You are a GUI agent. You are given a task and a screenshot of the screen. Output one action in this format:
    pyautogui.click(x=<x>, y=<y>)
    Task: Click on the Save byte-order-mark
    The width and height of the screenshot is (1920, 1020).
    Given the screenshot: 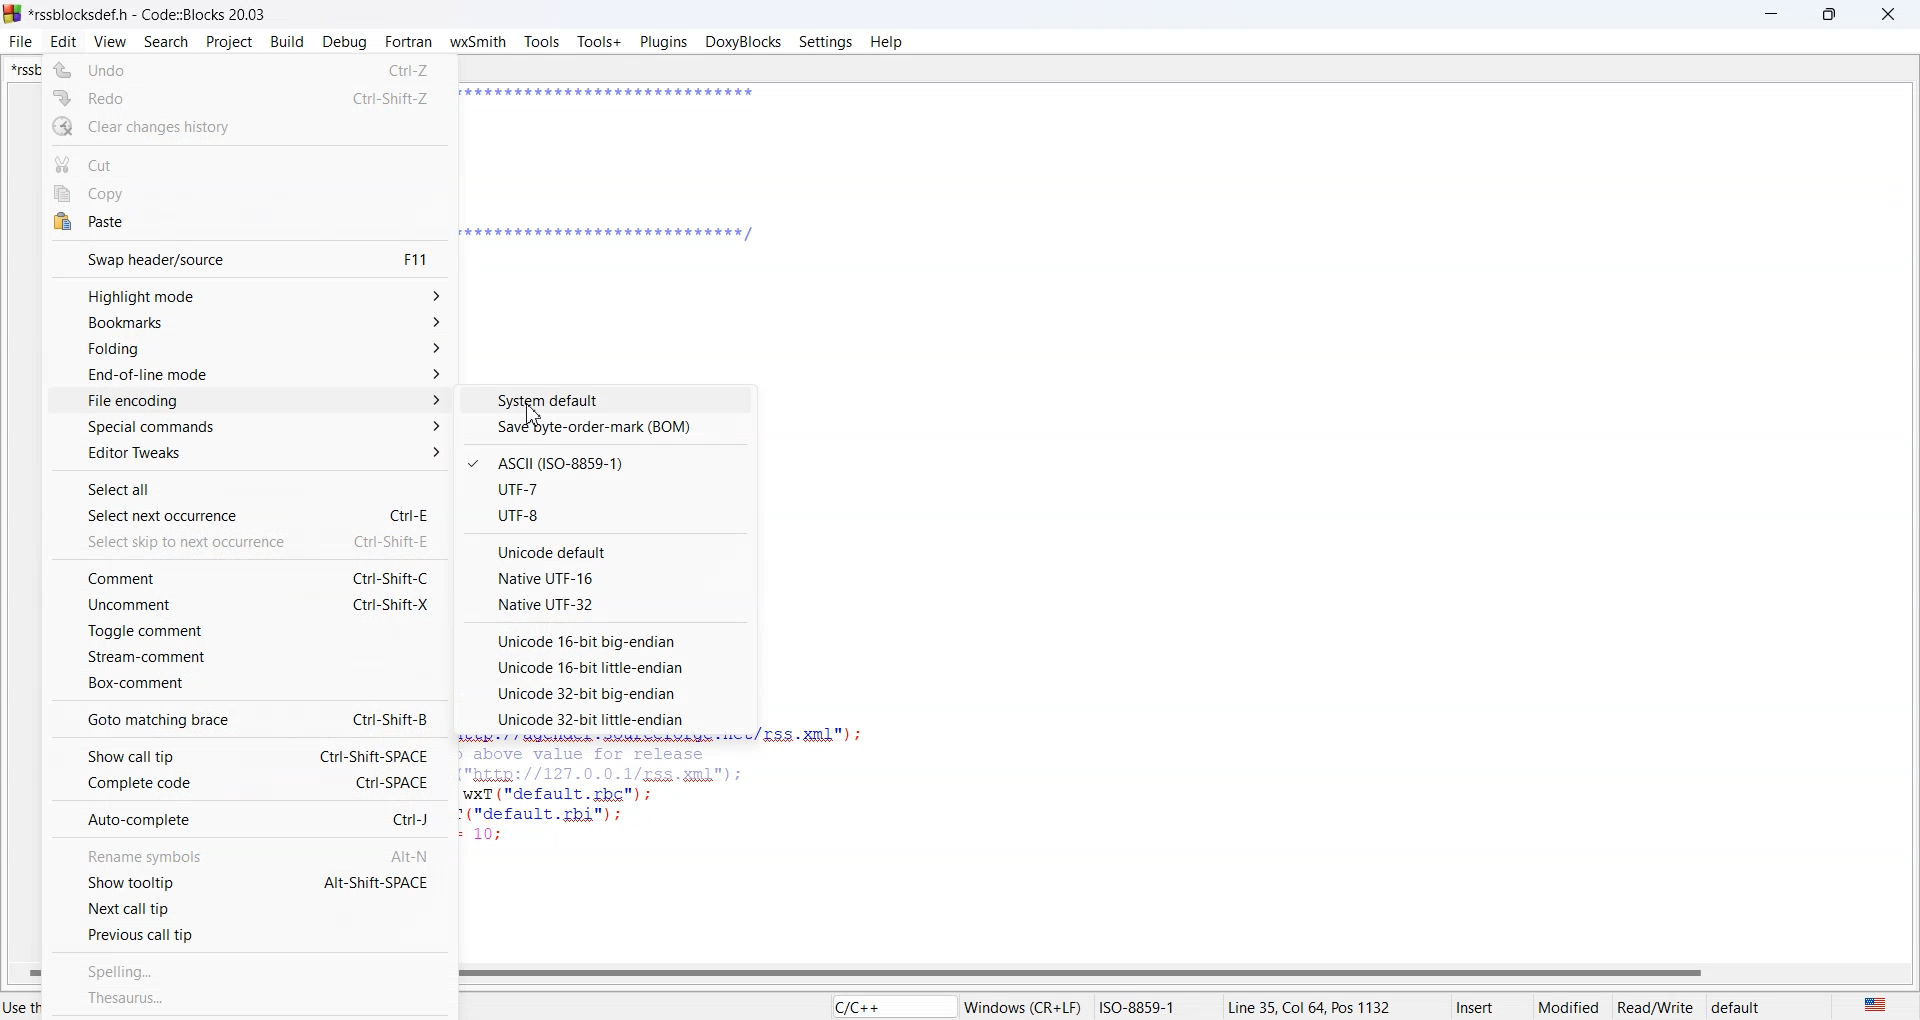 What is the action you would take?
    pyautogui.click(x=608, y=427)
    